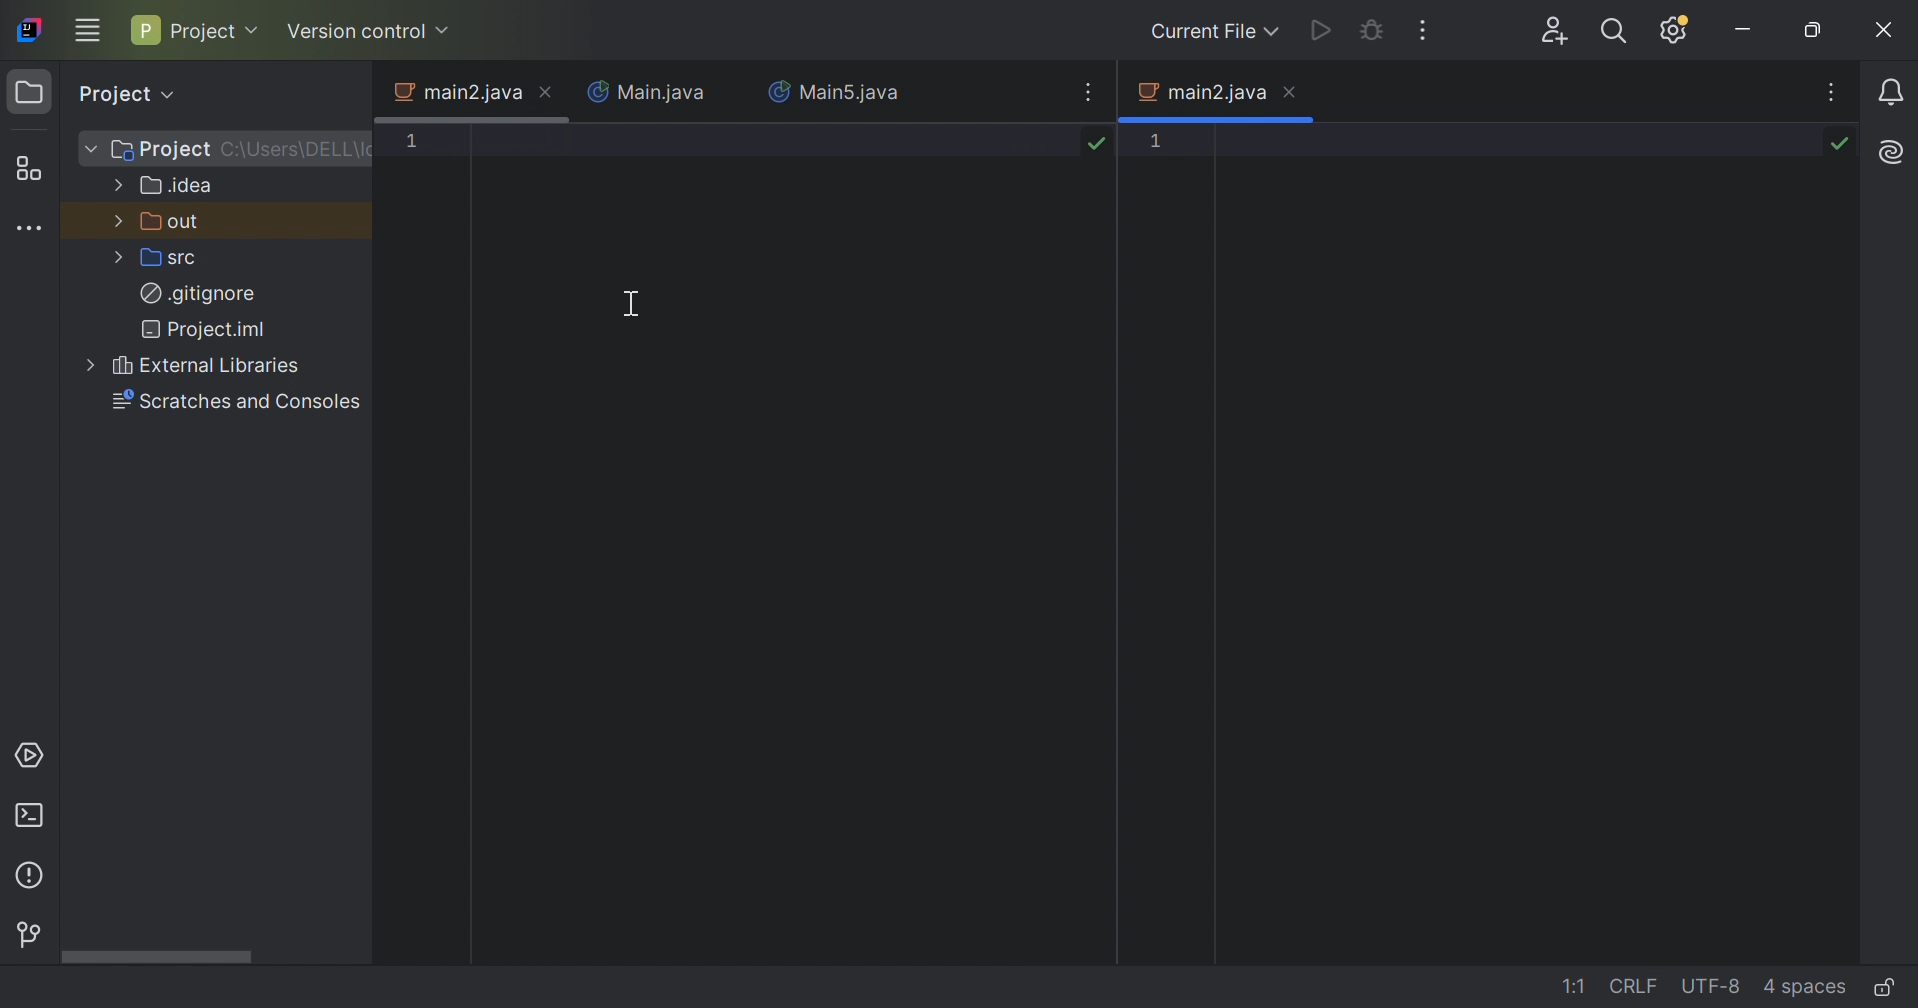 Image resolution: width=1918 pixels, height=1008 pixels. What do you see at coordinates (241, 407) in the screenshot?
I see `Searches and consoles` at bounding box center [241, 407].